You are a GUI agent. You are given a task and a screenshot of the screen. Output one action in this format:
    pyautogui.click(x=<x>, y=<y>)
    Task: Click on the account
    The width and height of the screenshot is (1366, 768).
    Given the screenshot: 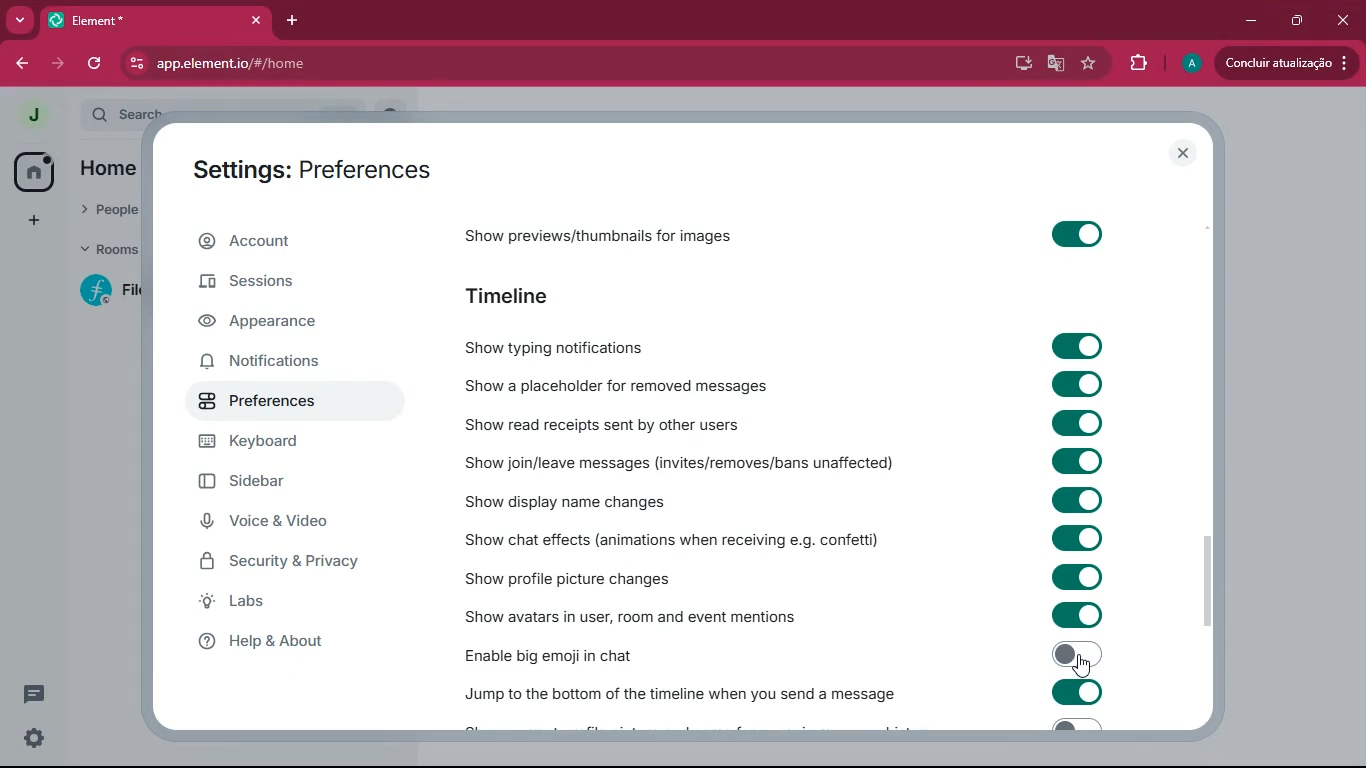 What is the action you would take?
    pyautogui.click(x=290, y=244)
    